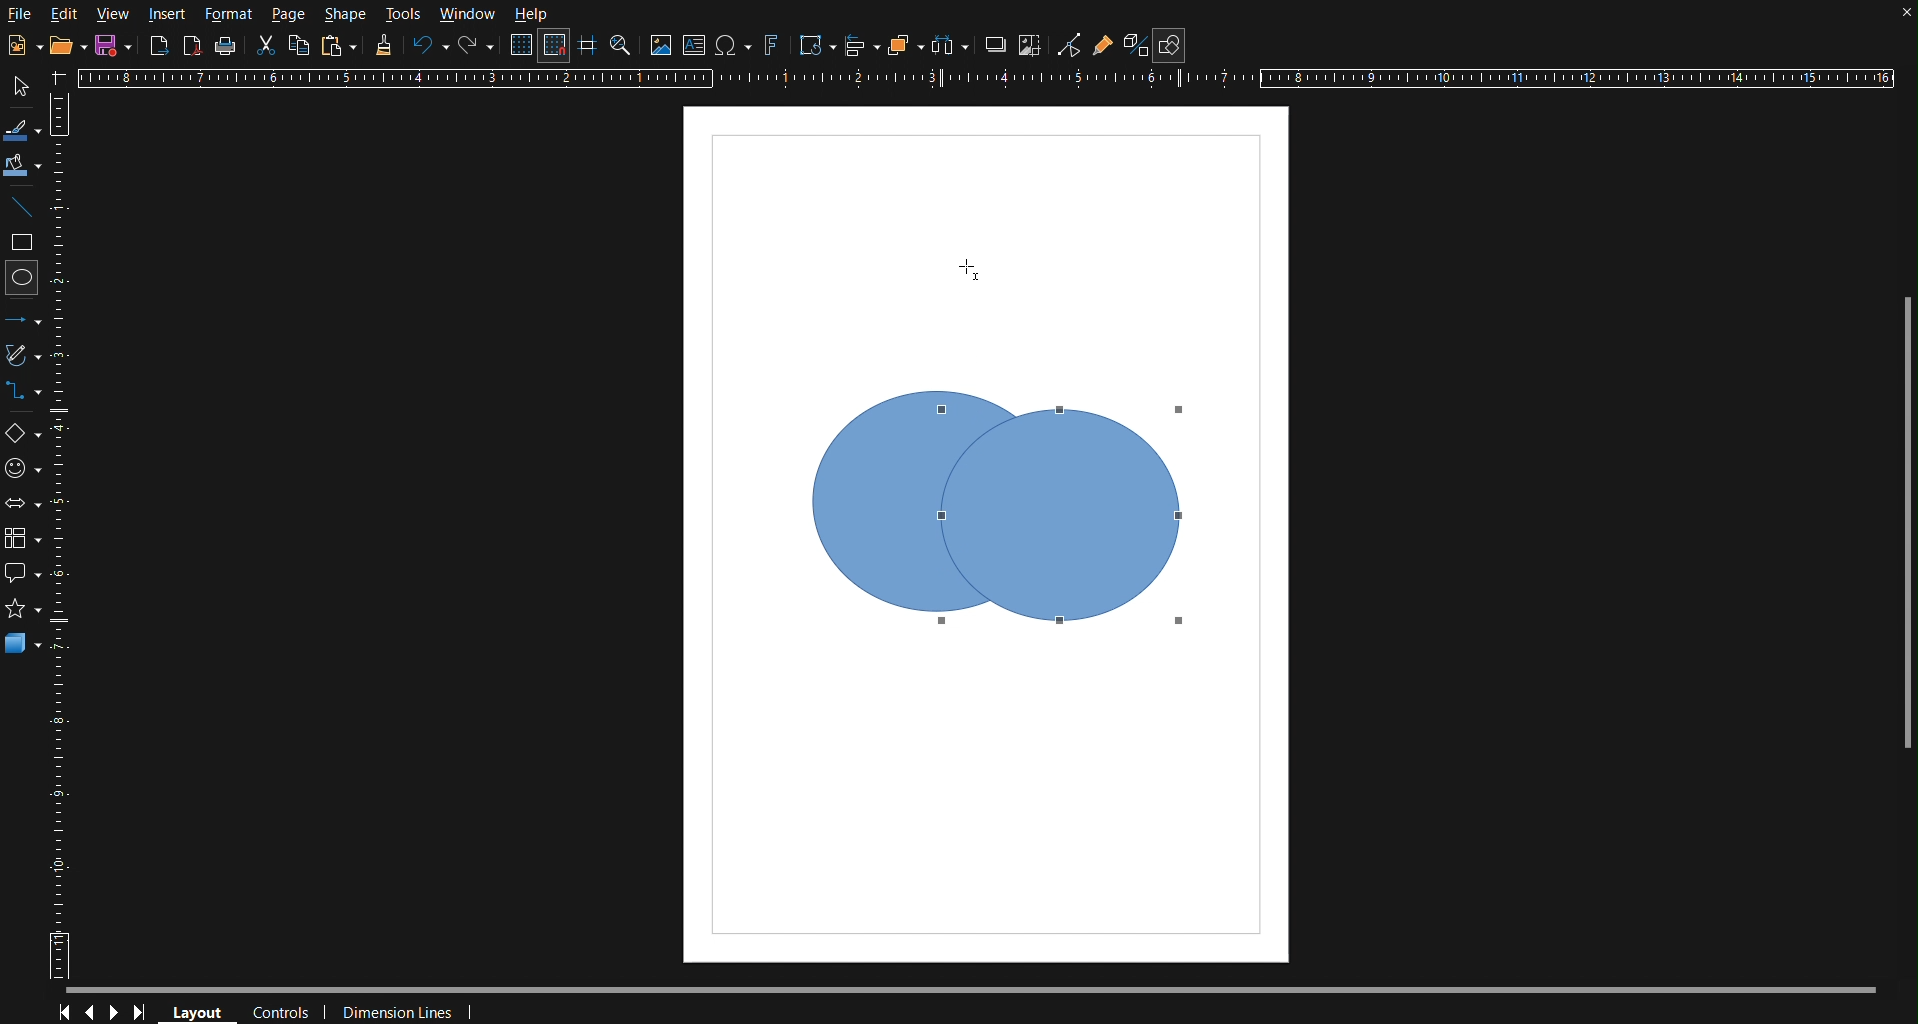 Image resolution: width=1918 pixels, height=1024 pixels. Describe the element at coordinates (24, 244) in the screenshot. I see `Square` at that location.